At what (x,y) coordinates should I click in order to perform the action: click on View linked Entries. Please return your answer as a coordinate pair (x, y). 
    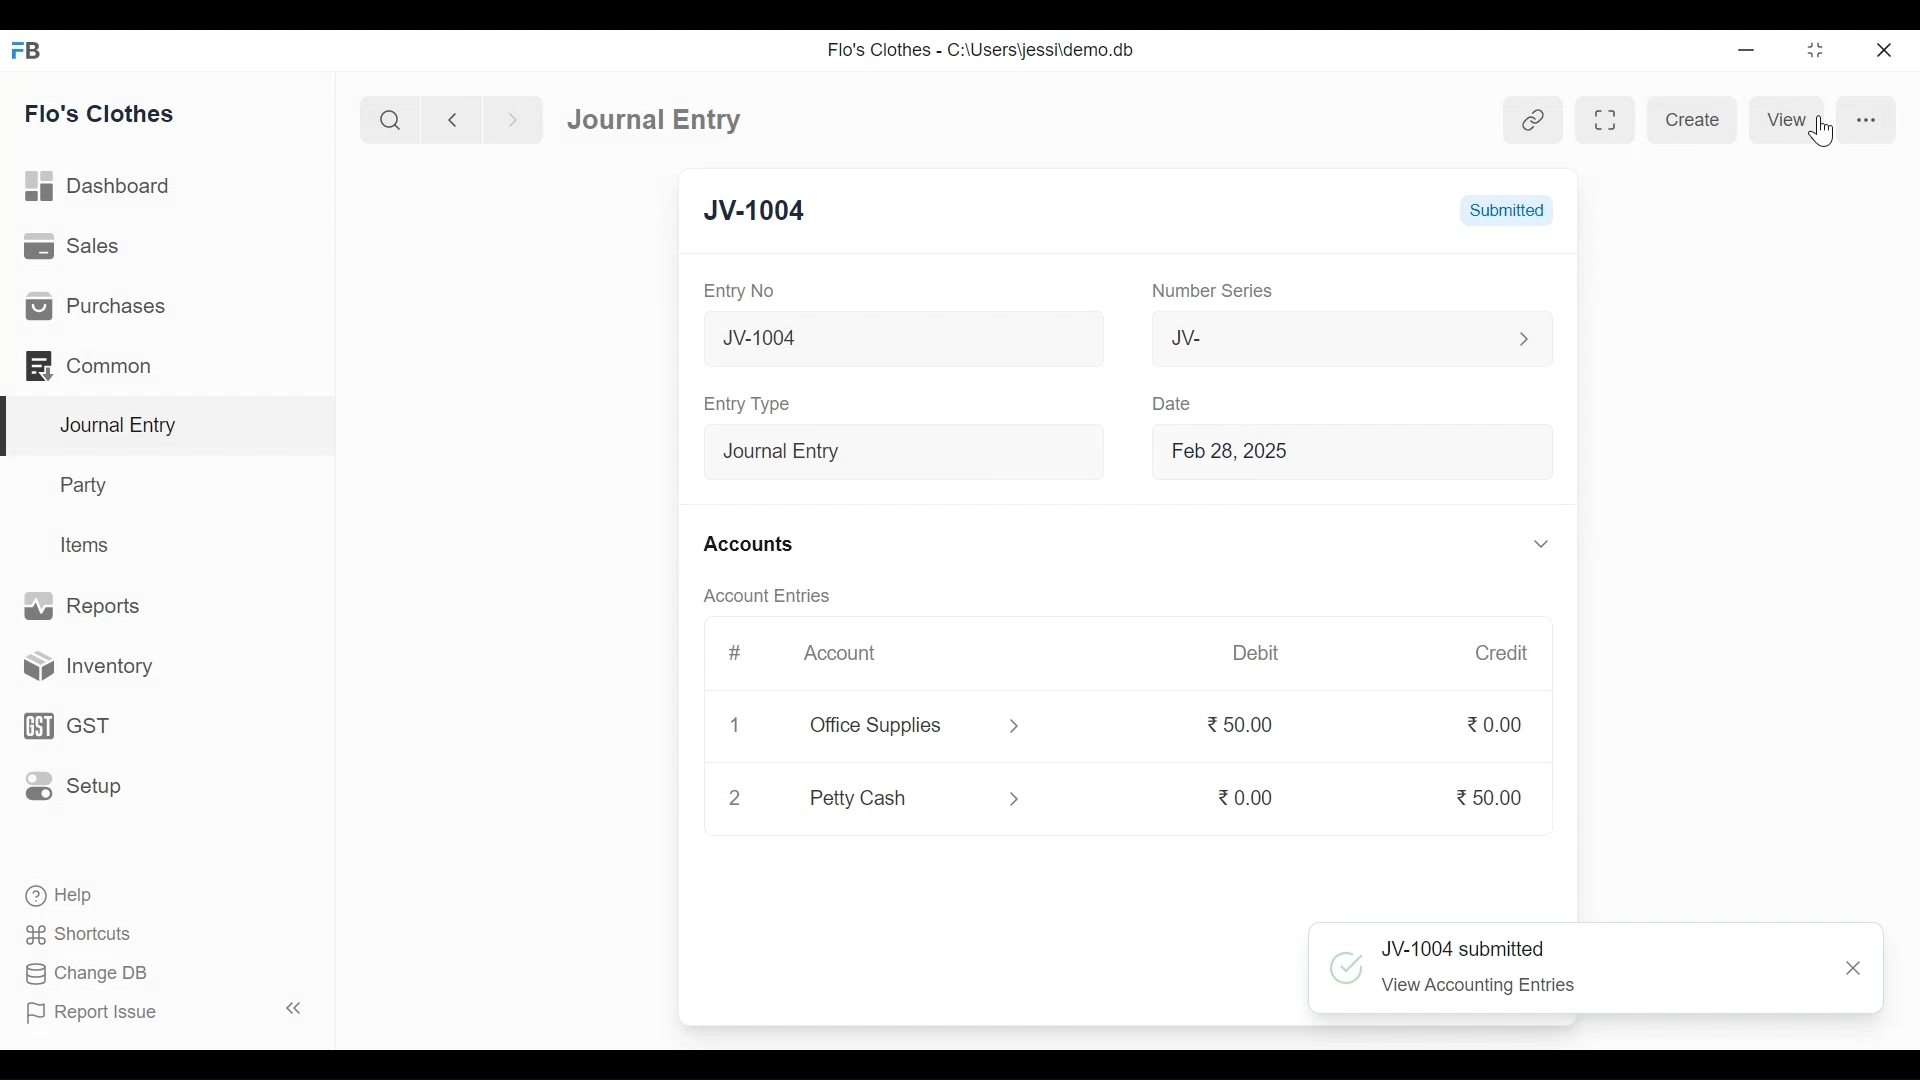
    Looking at the image, I should click on (1533, 120).